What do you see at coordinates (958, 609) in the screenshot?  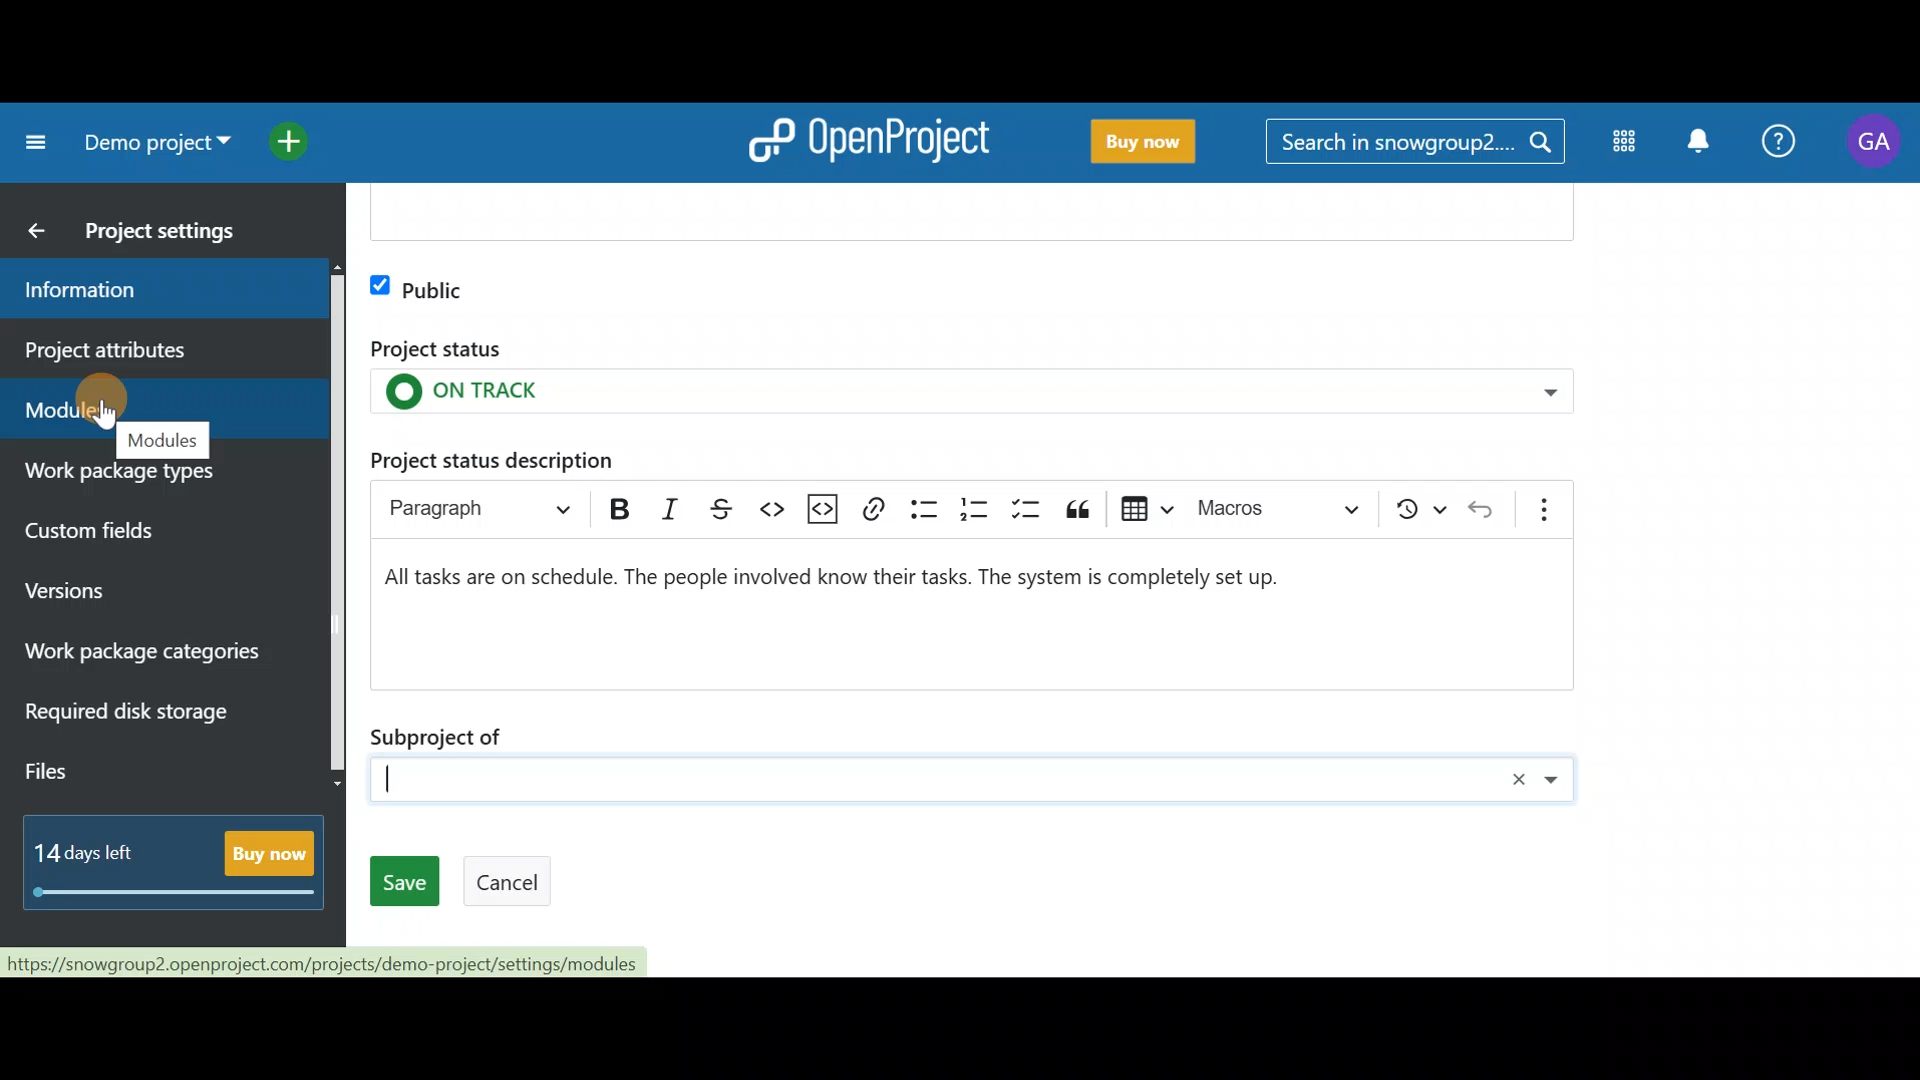 I see `Project status description` at bounding box center [958, 609].